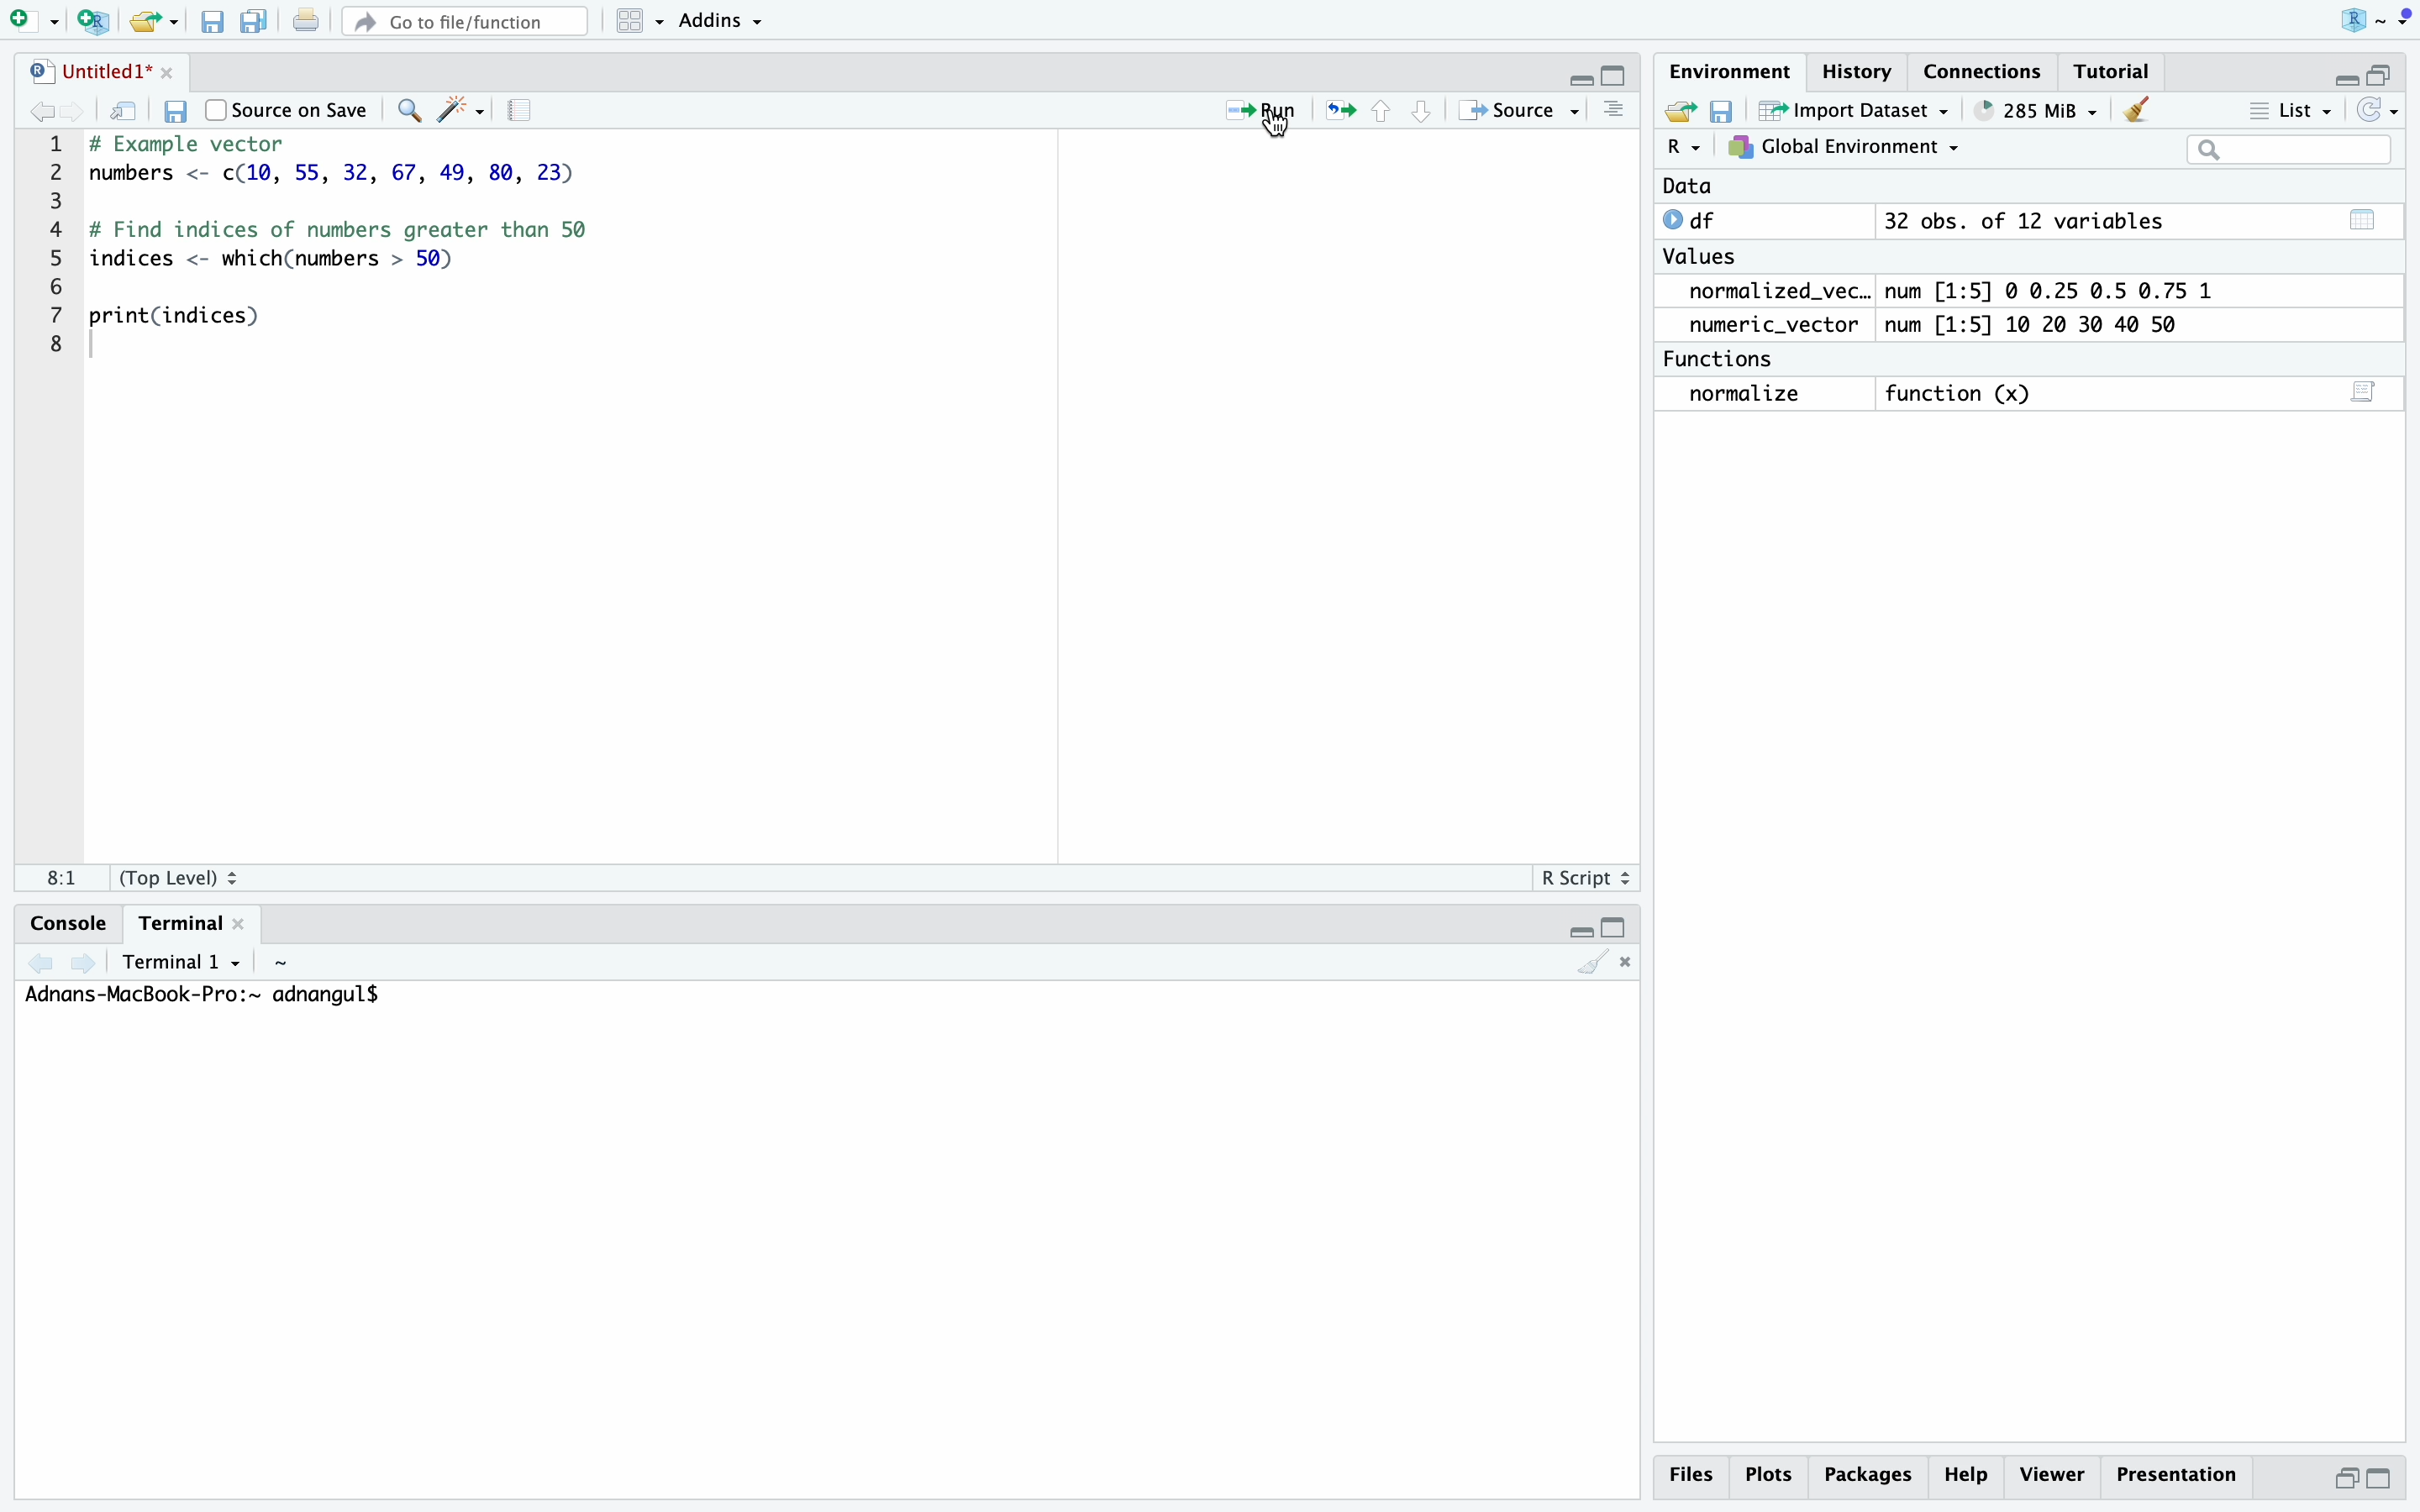 Image resolution: width=2420 pixels, height=1512 pixels. What do you see at coordinates (1422, 110) in the screenshot?
I see `go to next section` at bounding box center [1422, 110].